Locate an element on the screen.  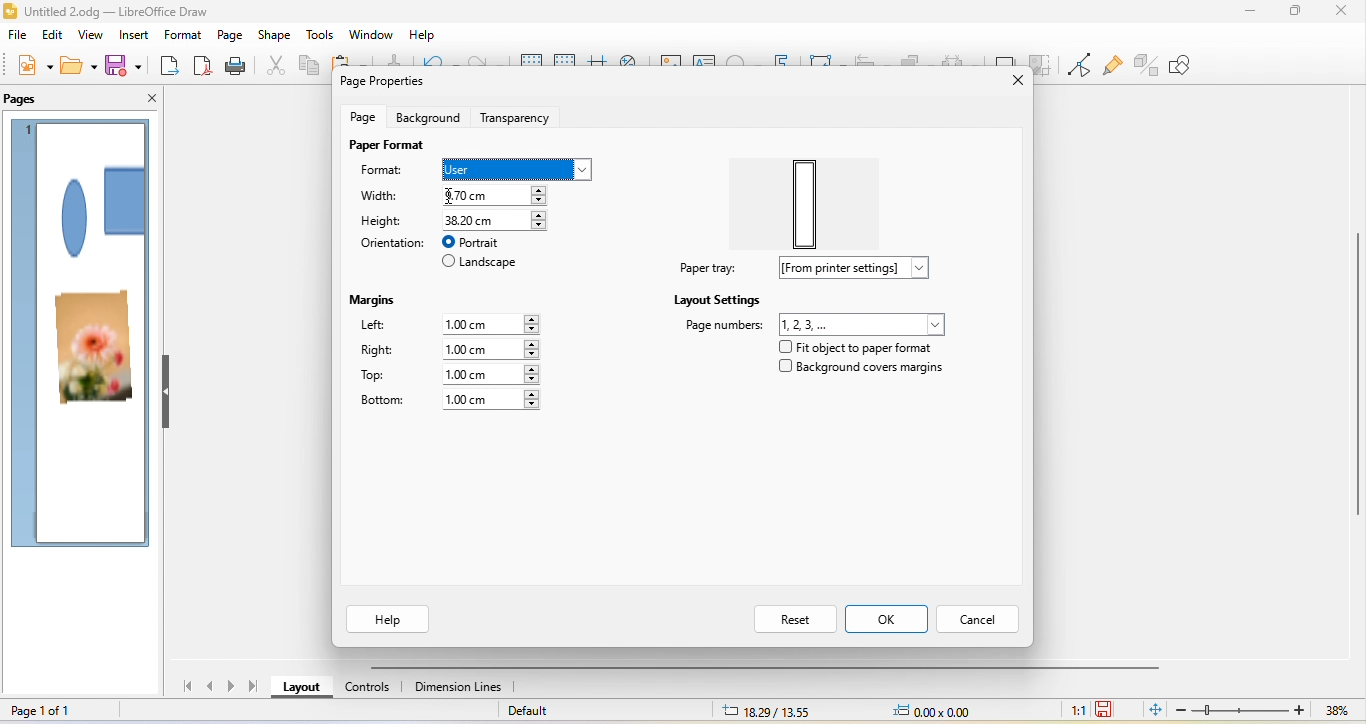
open is located at coordinates (79, 68).